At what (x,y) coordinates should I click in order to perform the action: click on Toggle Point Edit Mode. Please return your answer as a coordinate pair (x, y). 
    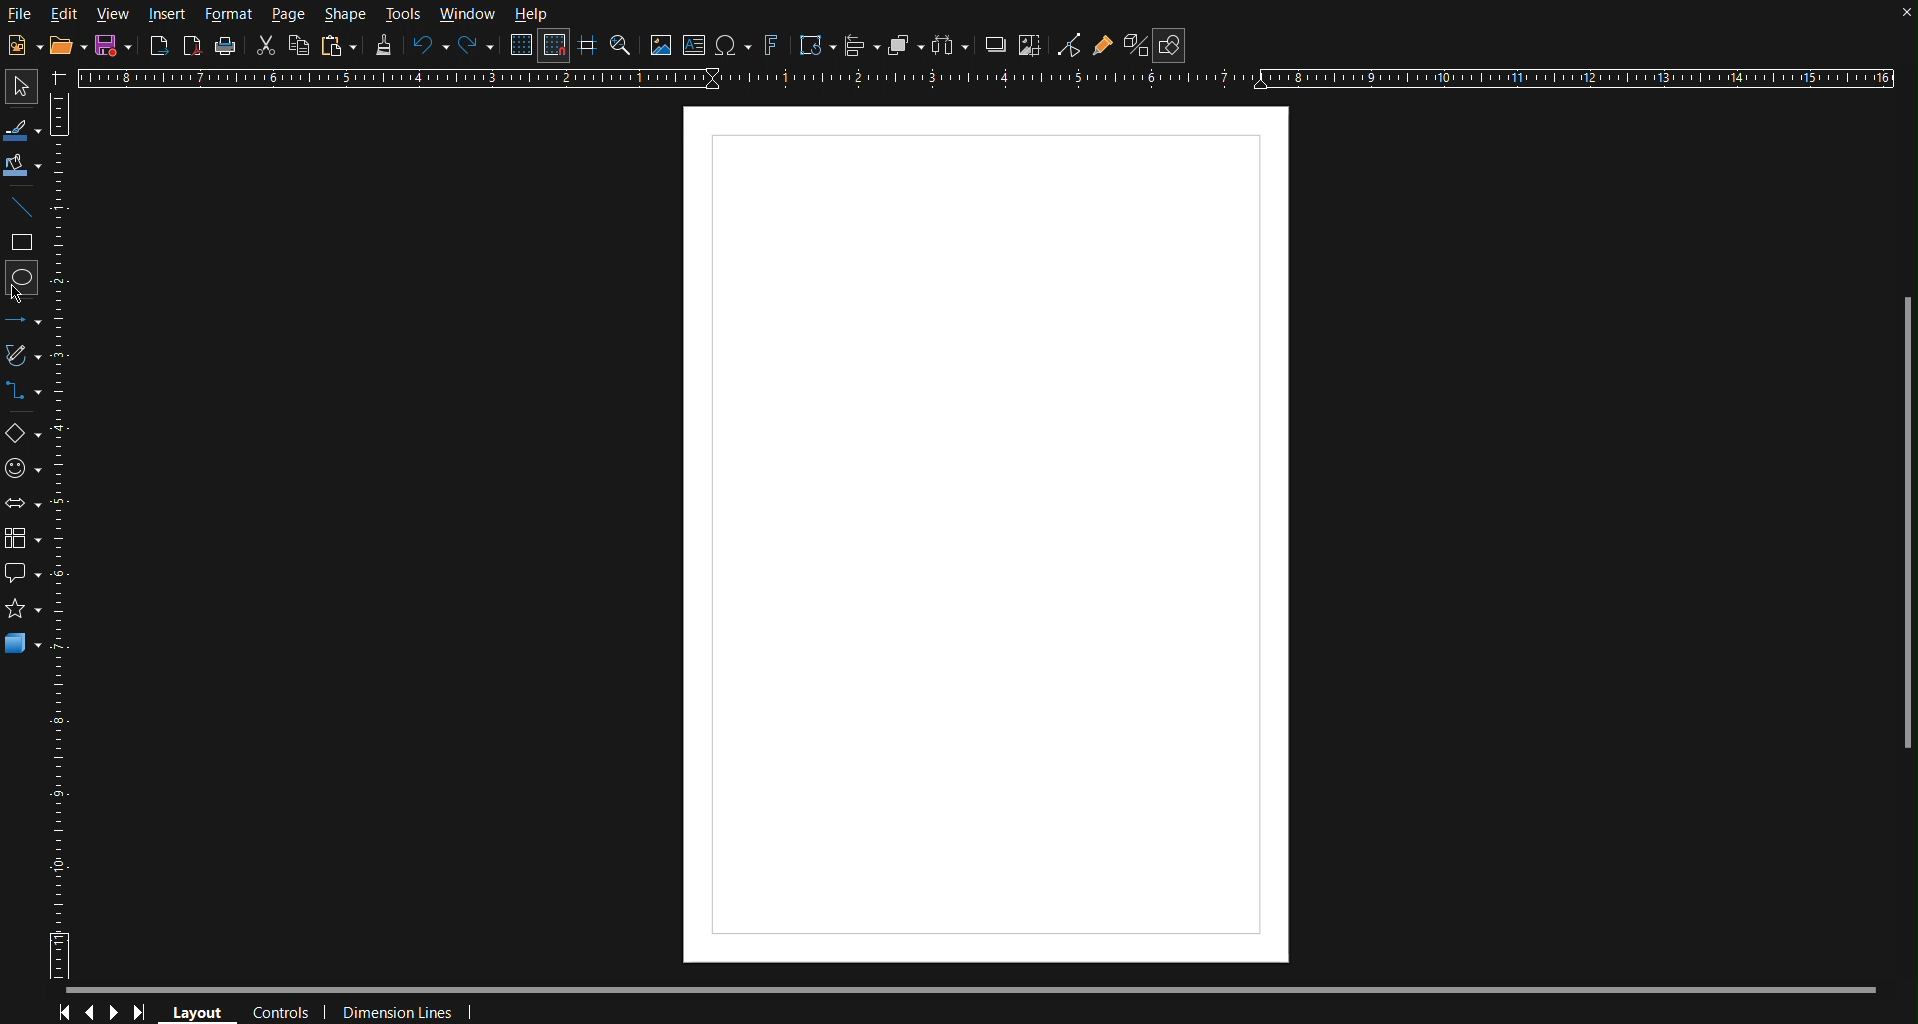
    Looking at the image, I should click on (1070, 47).